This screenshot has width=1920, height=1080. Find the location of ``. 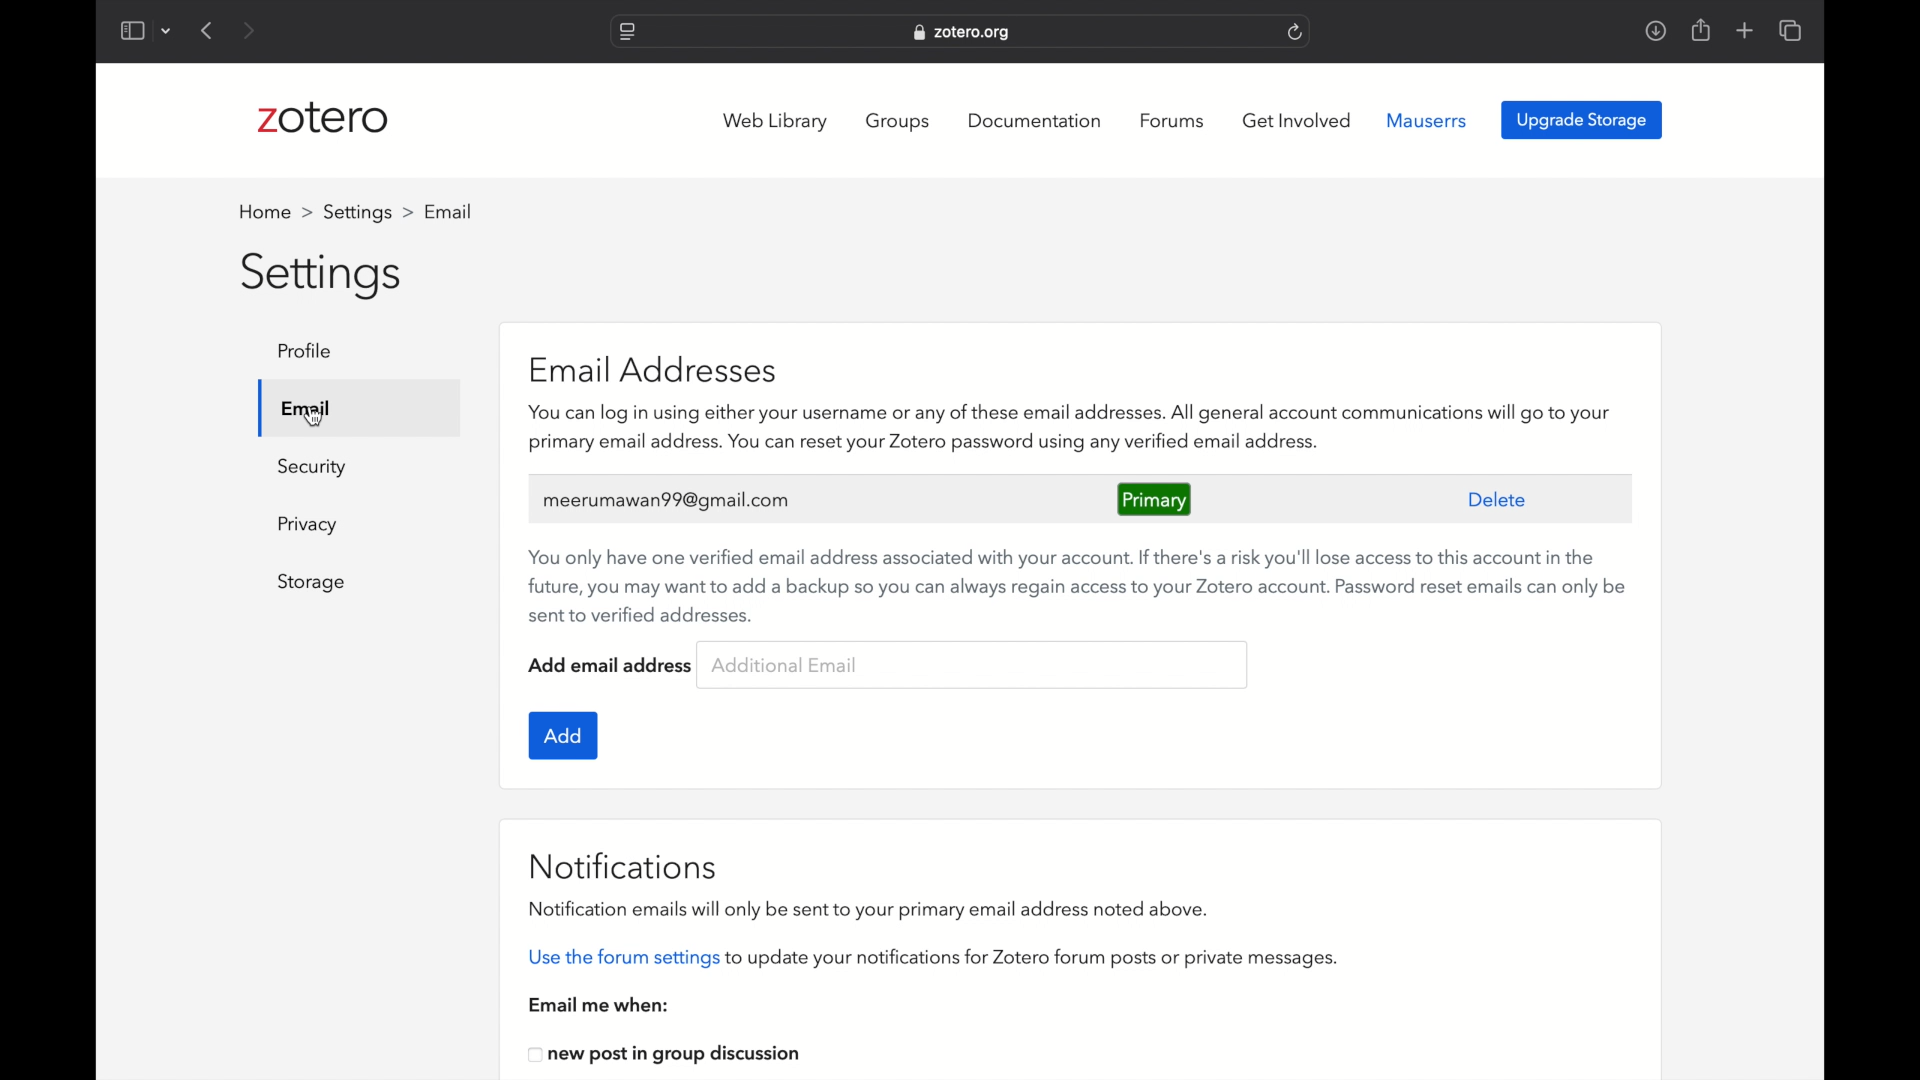

 is located at coordinates (1118, 429).